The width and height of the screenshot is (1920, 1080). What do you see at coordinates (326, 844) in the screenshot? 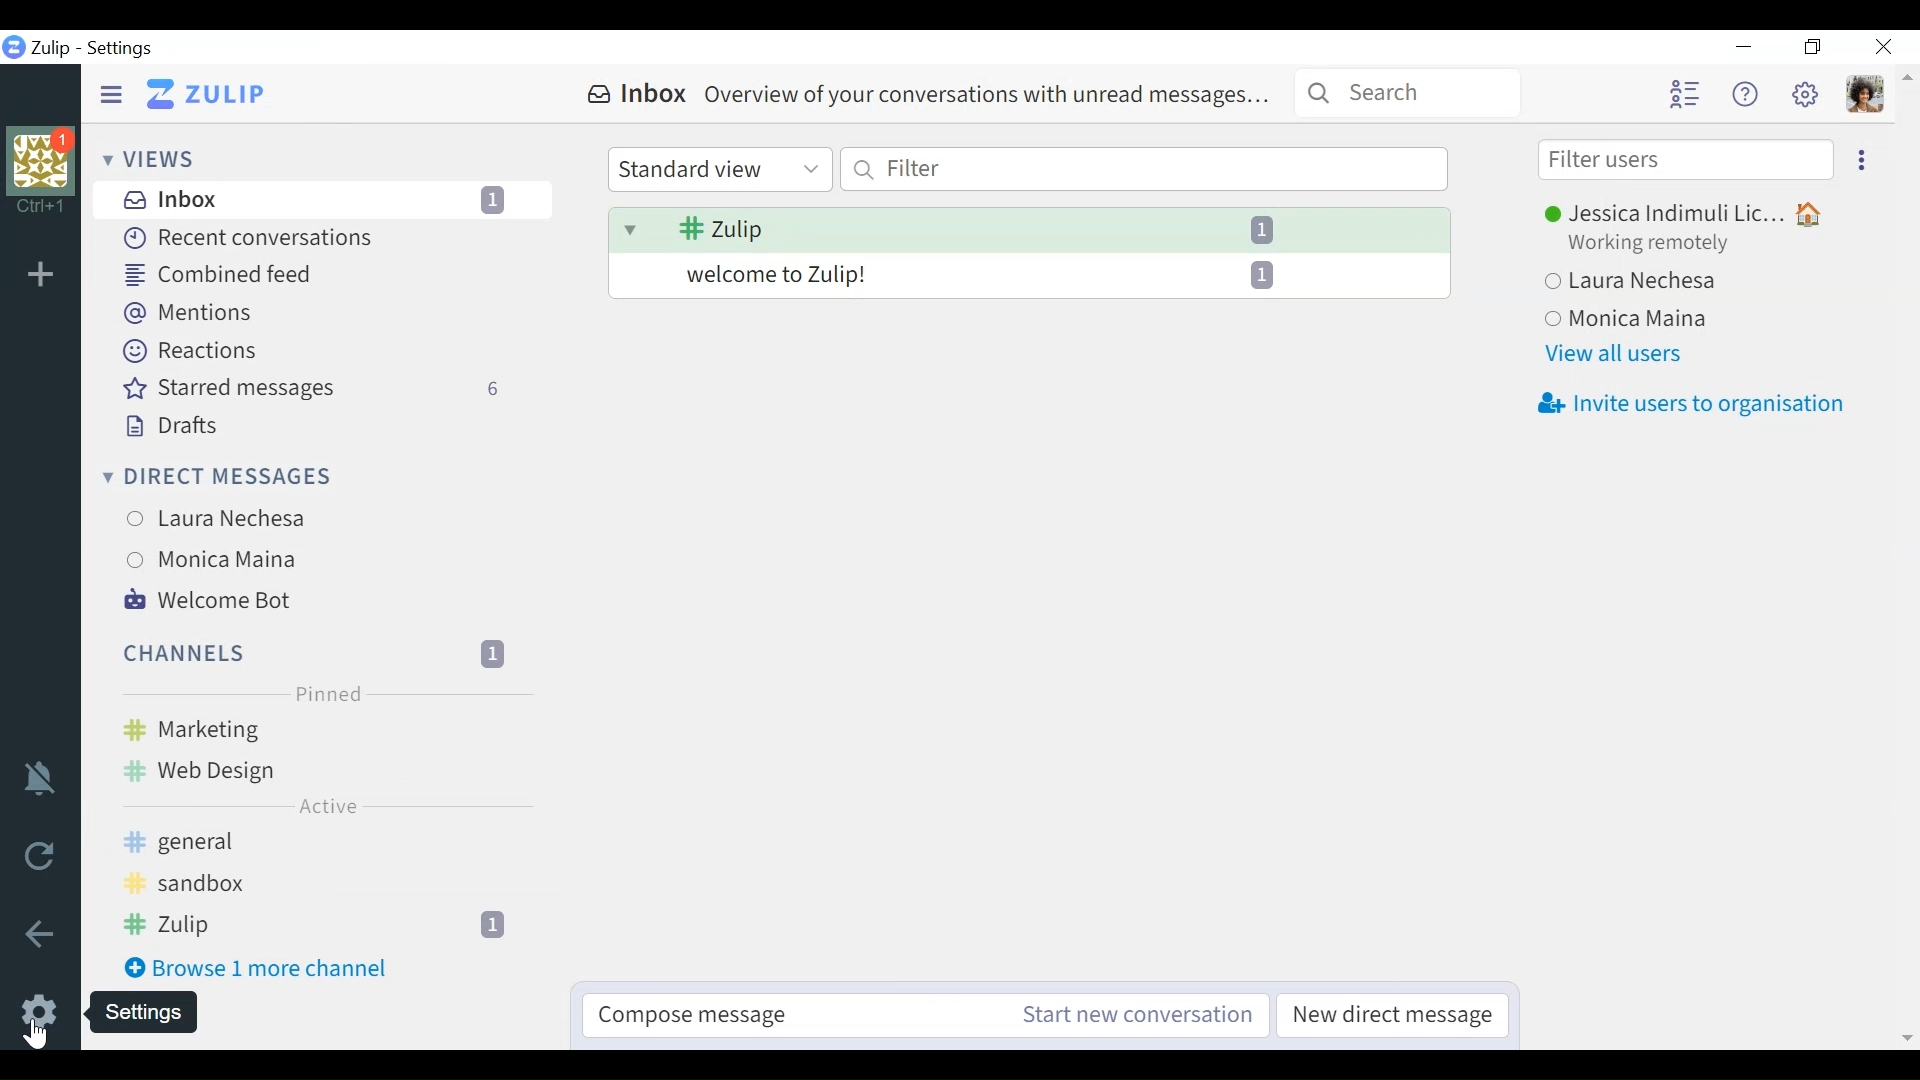
I see `#Channel` at bounding box center [326, 844].